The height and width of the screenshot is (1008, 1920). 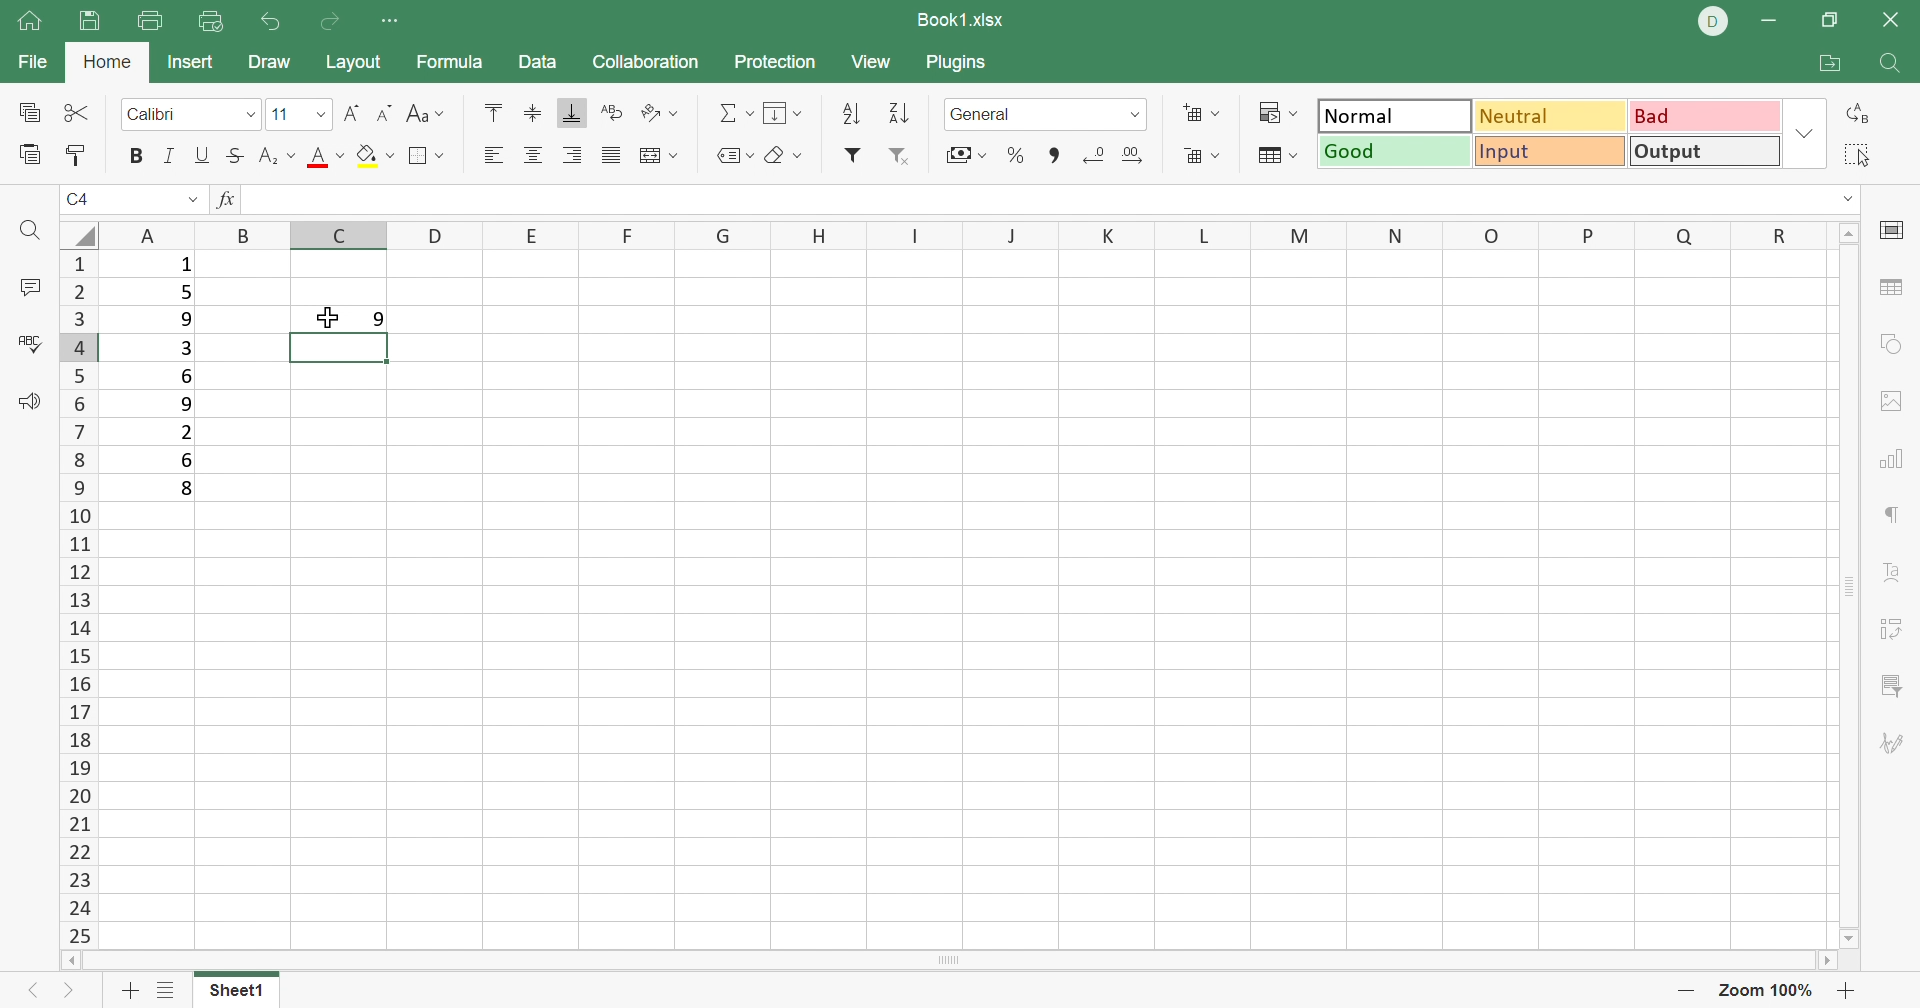 What do you see at coordinates (187, 322) in the screenshot?
I see `9` at bounding box center [187, 322].